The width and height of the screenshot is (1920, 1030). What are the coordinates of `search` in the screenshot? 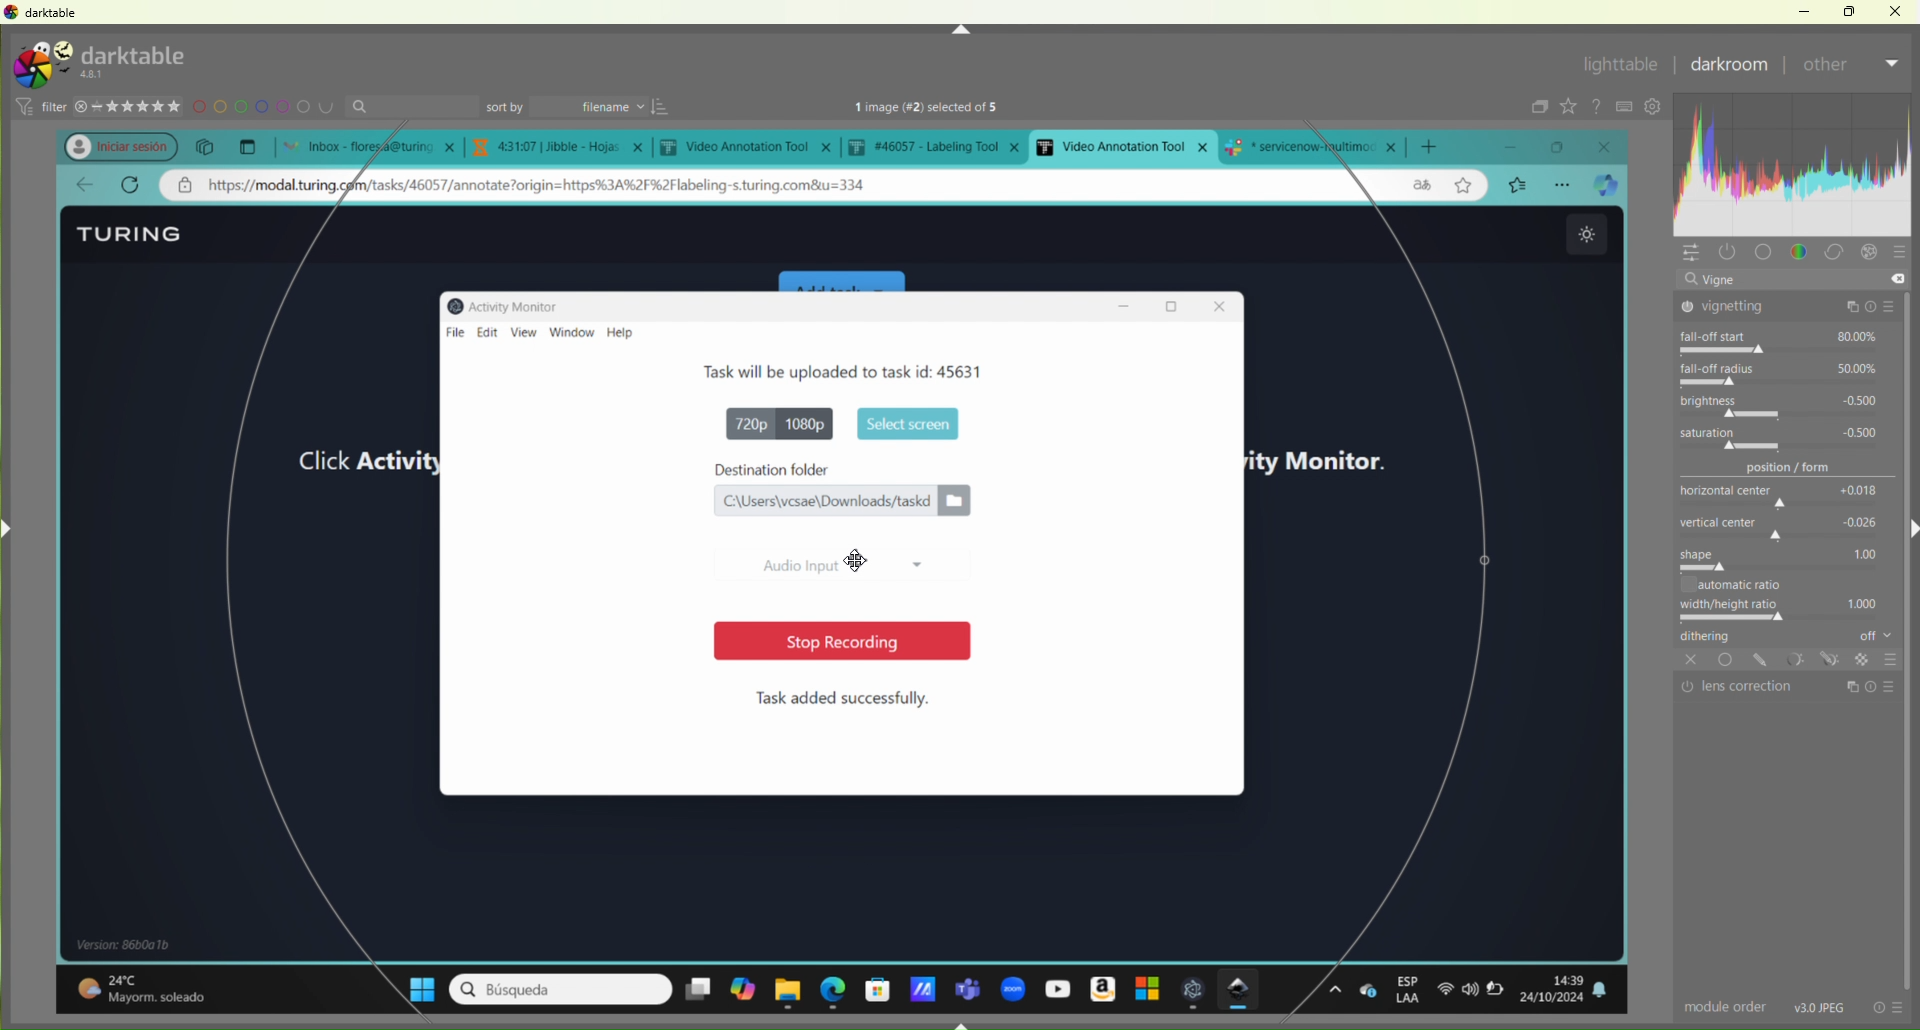 It's located at (559, 989).